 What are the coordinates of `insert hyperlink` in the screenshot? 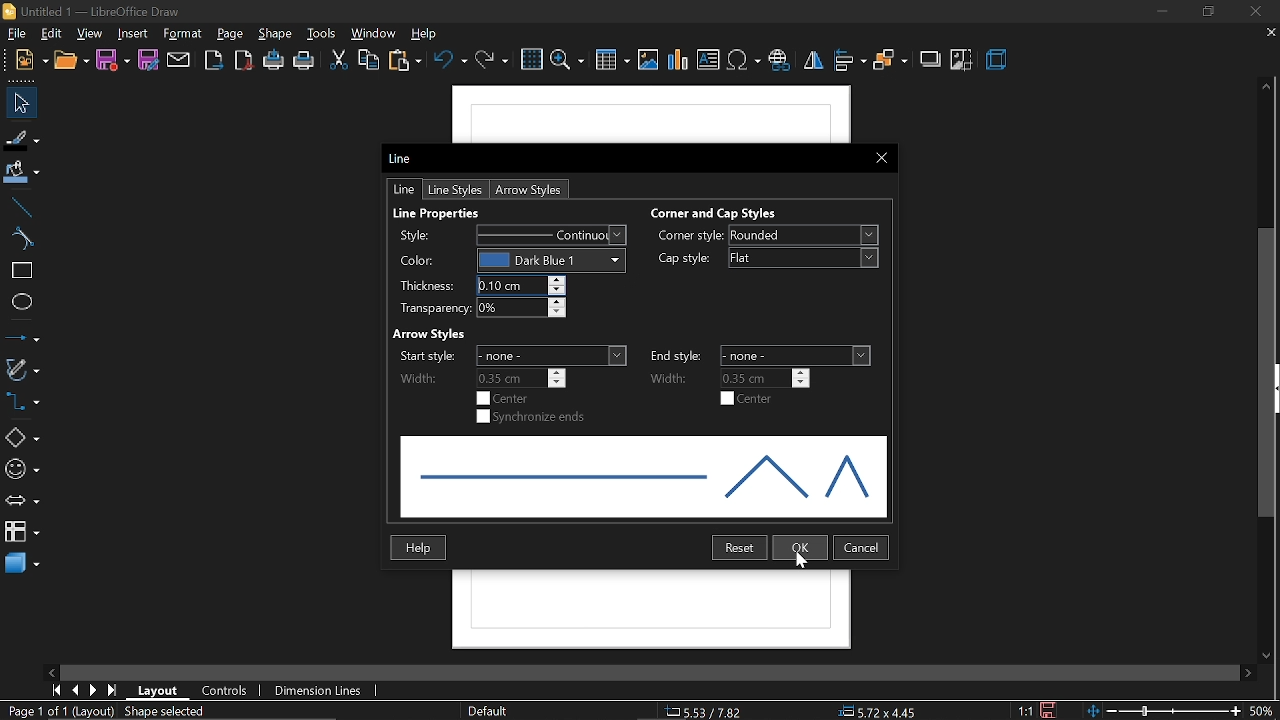 It's located at (779, 61).